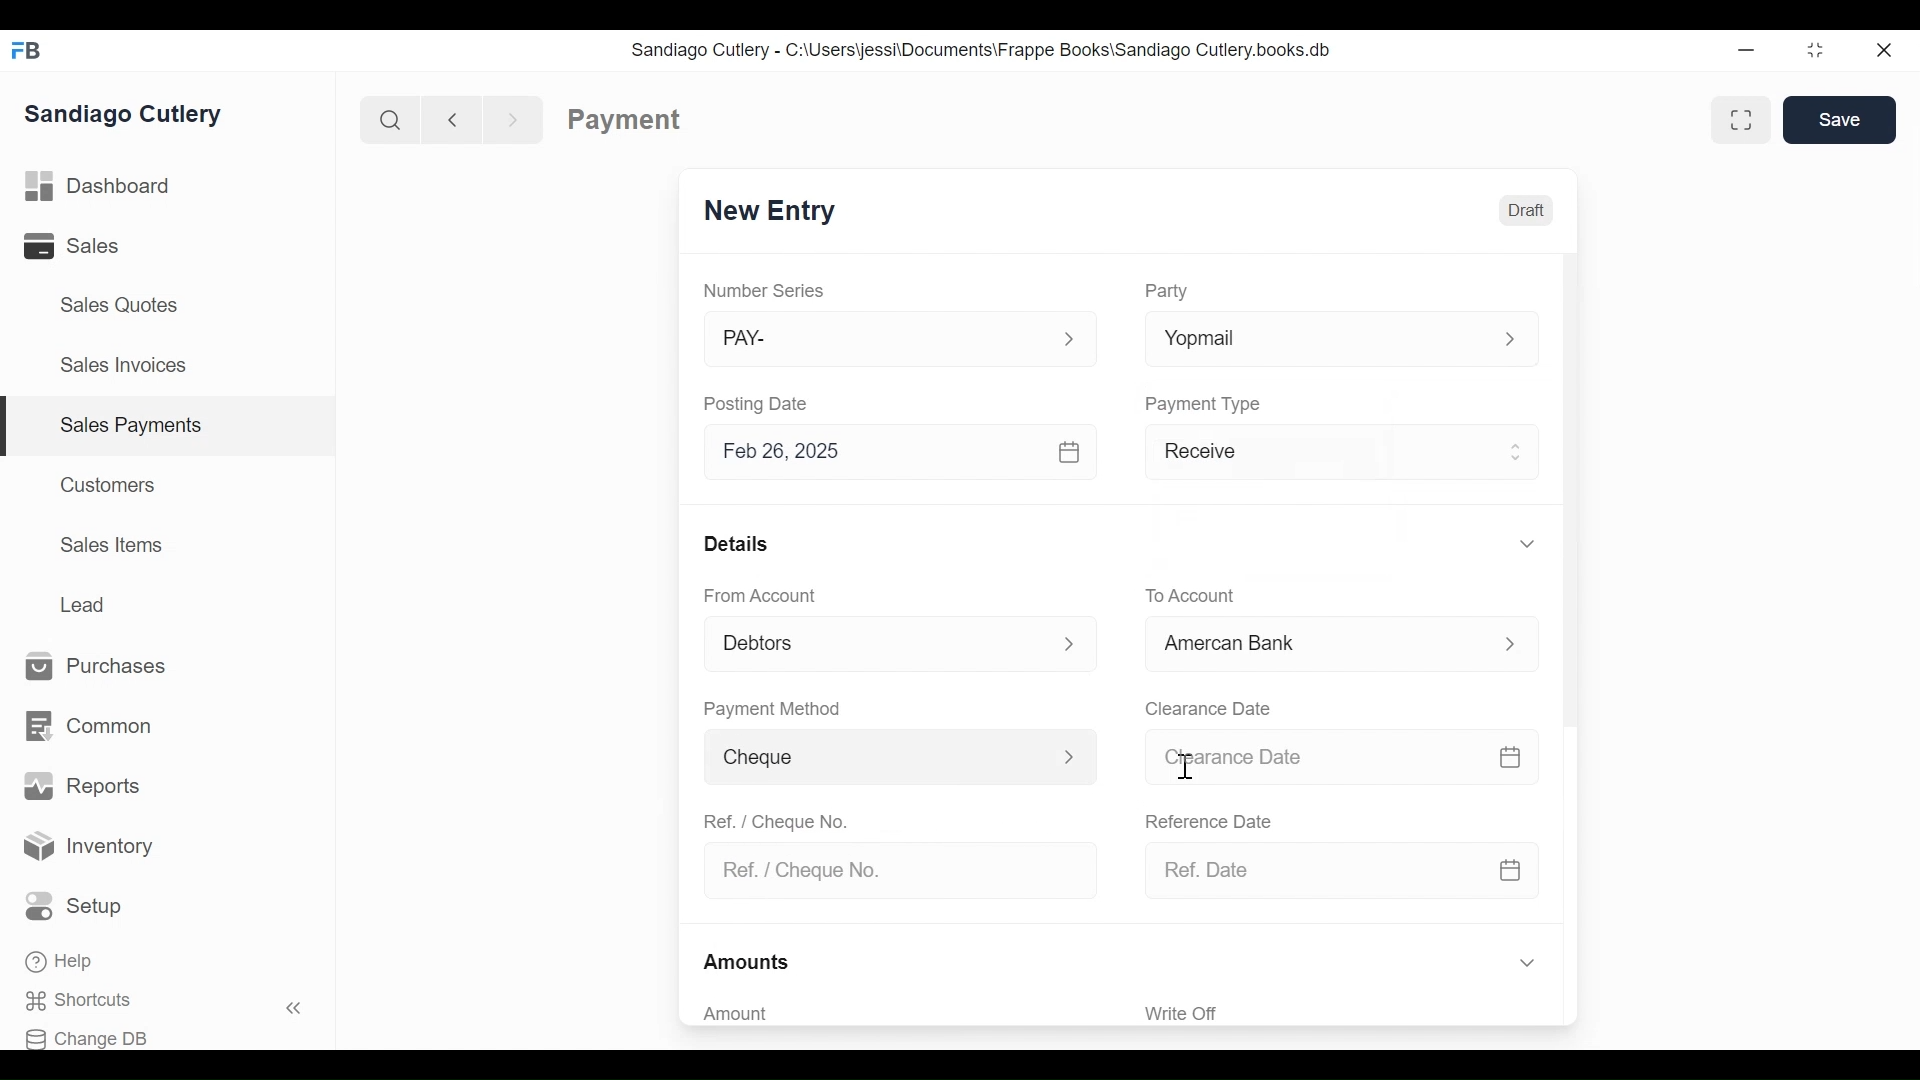  I want to click on Payment Type, so click(1204, 403).